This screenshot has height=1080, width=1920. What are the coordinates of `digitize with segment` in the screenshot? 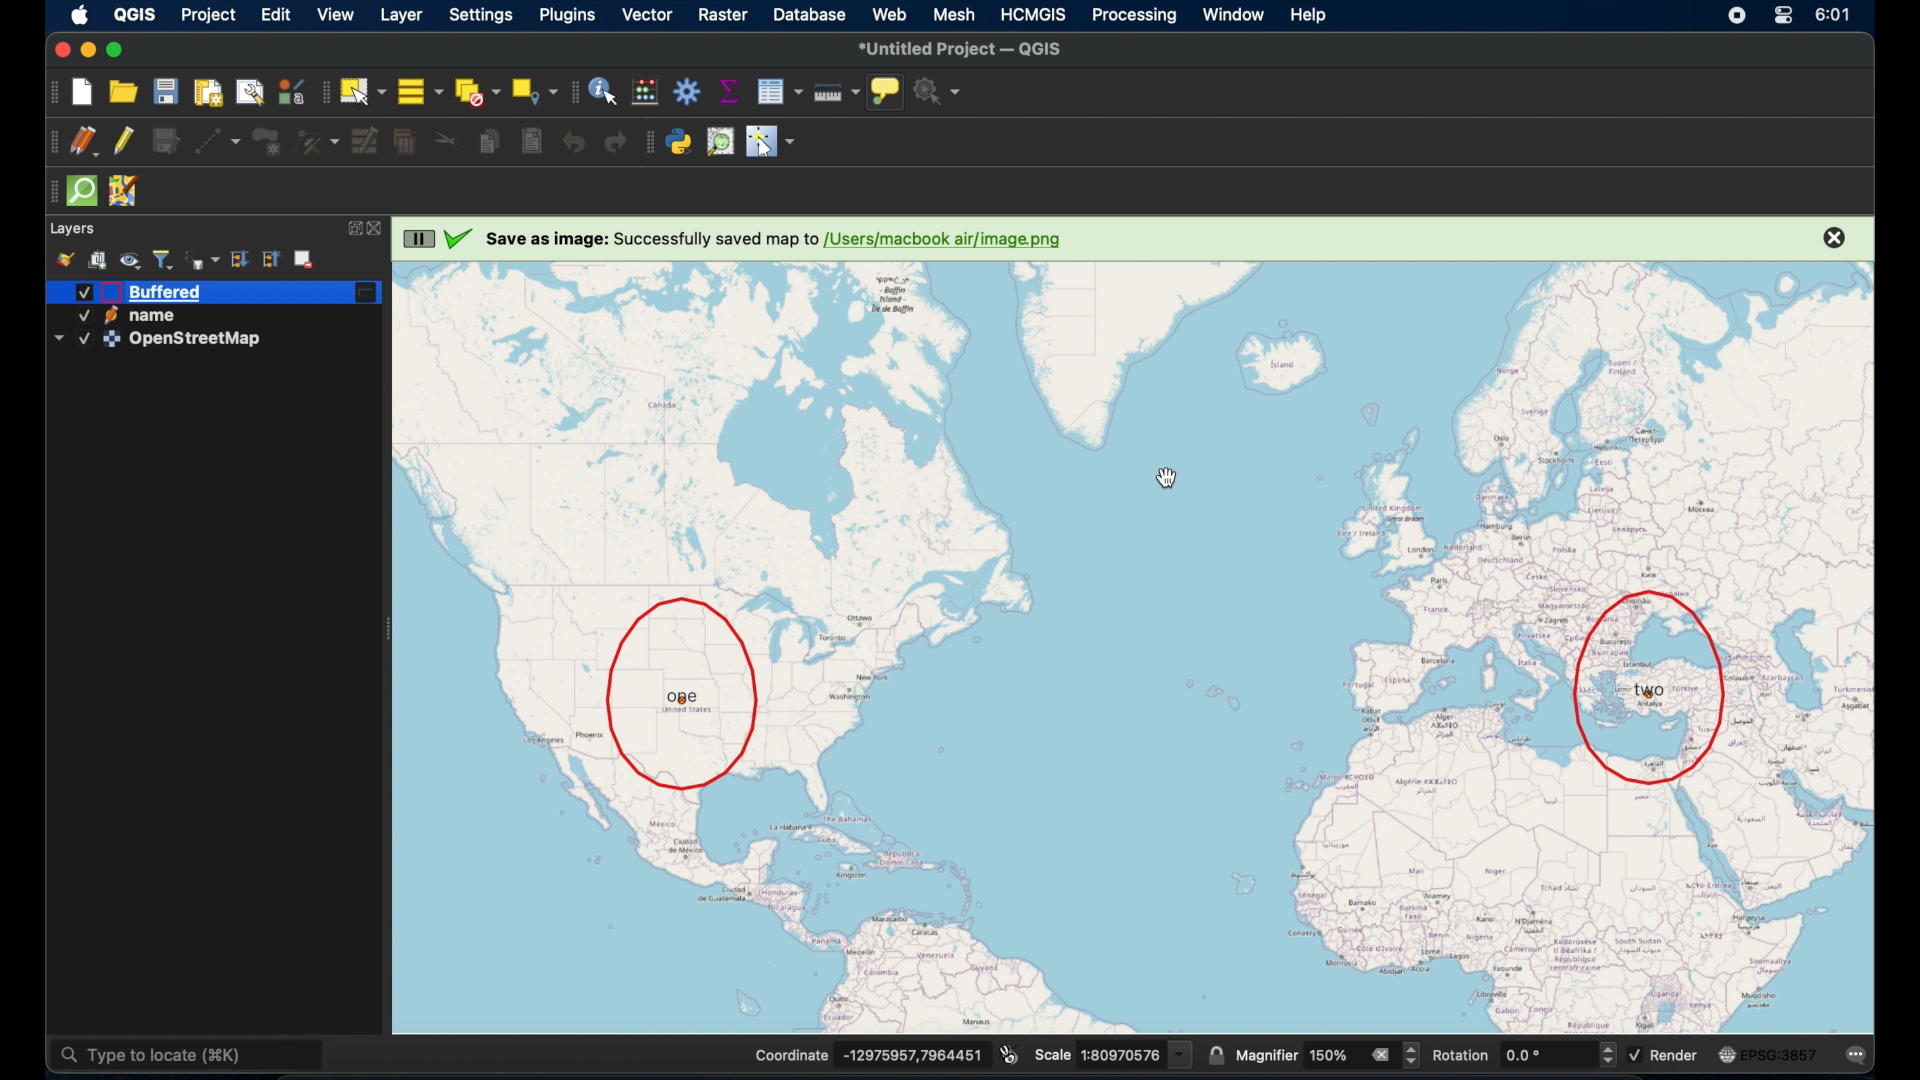 It's located at (219, 140).